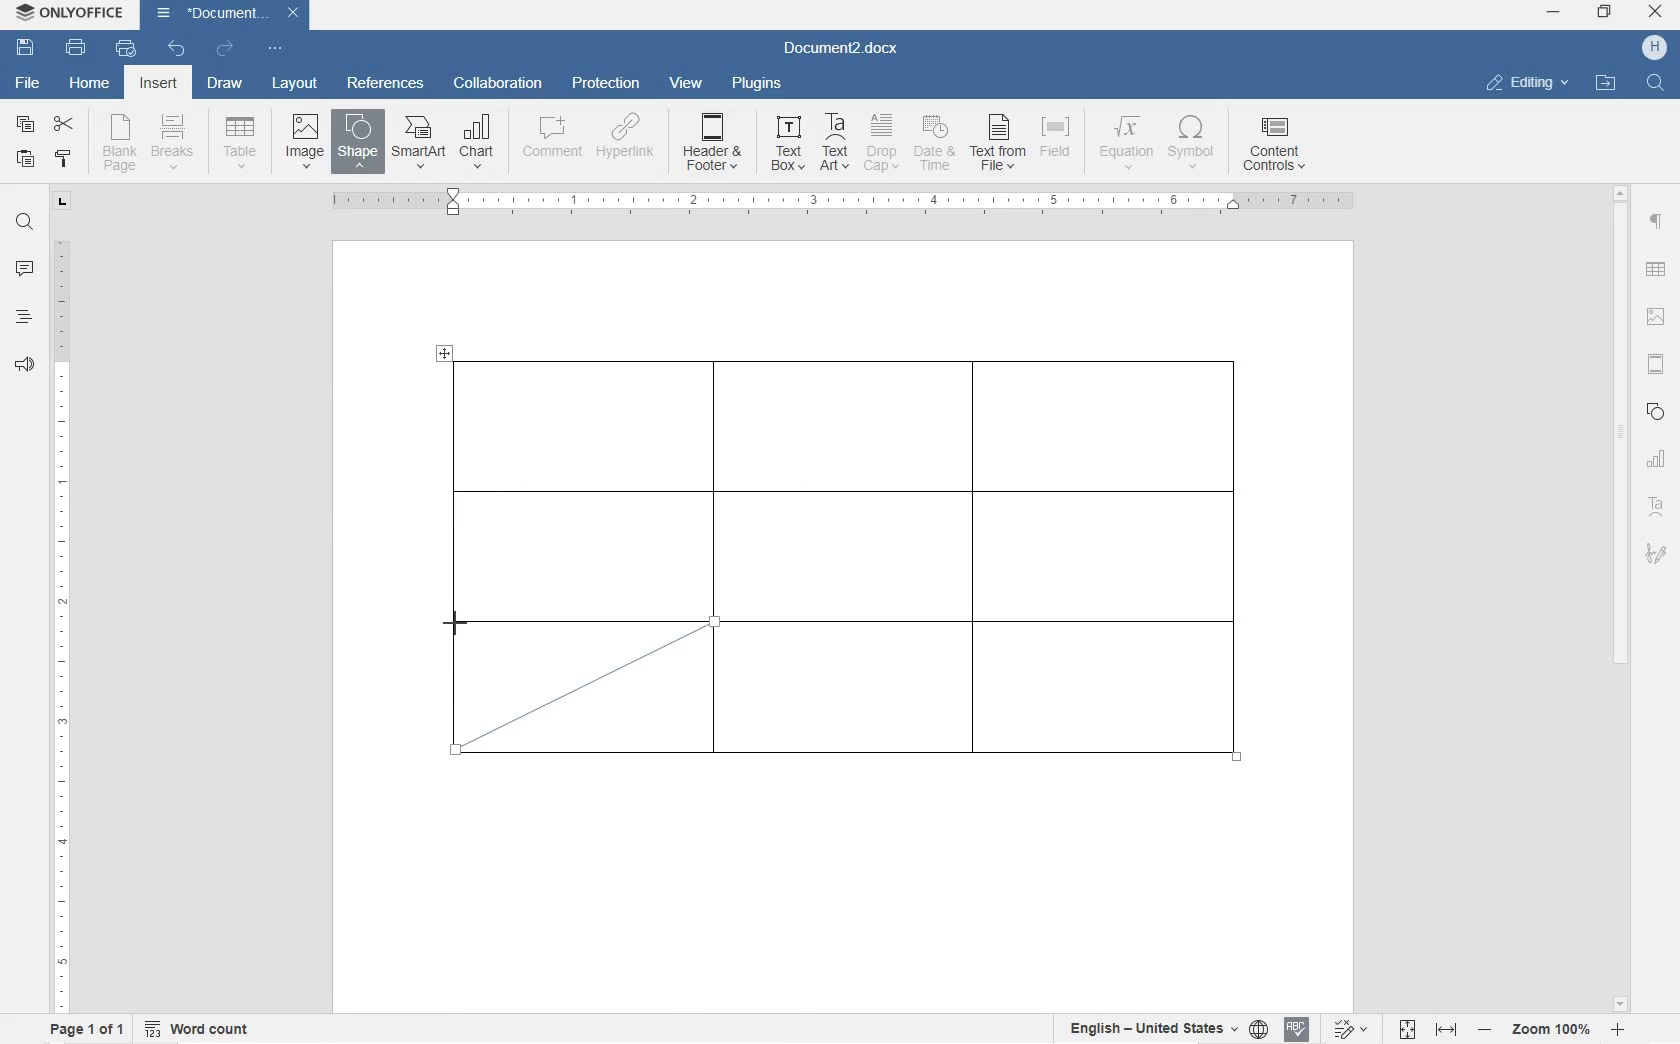 The image size is (1680, 1044). I want to click on draw, so click(225, 83).